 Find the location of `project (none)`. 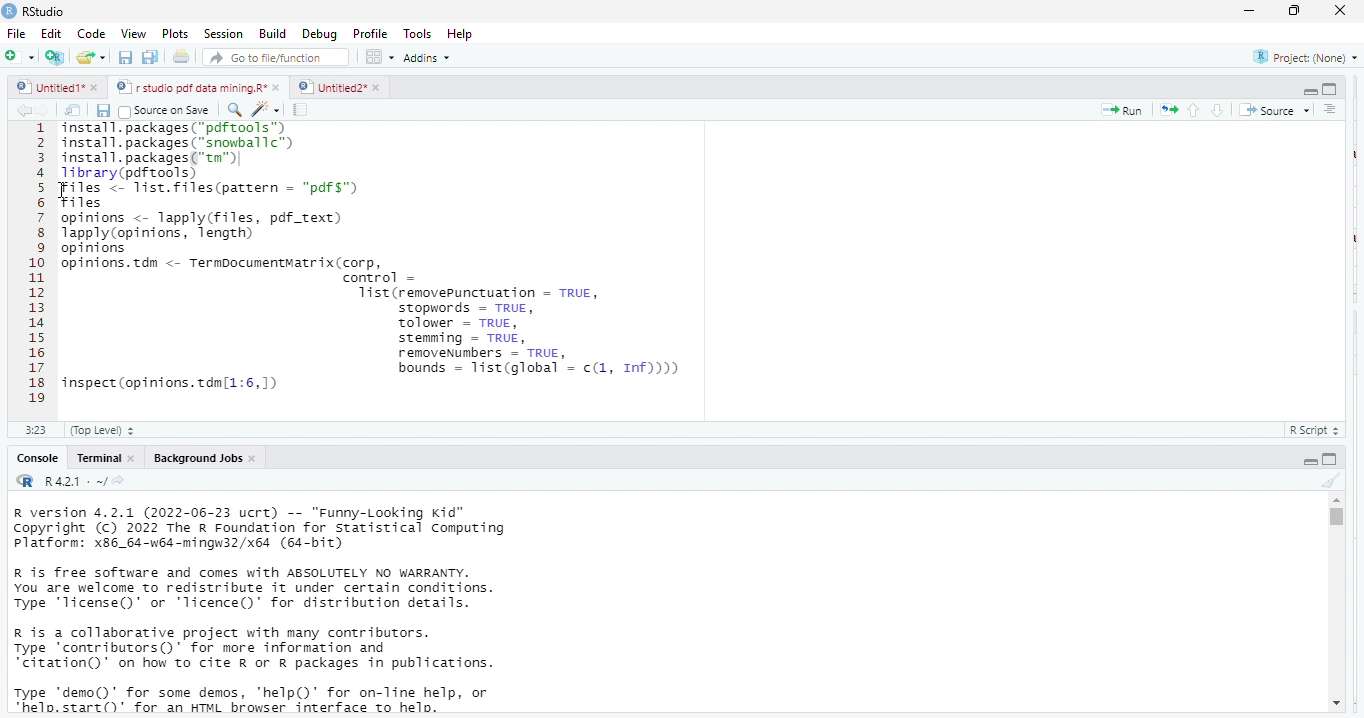

project (none) is located at coordinates (1300, 57).